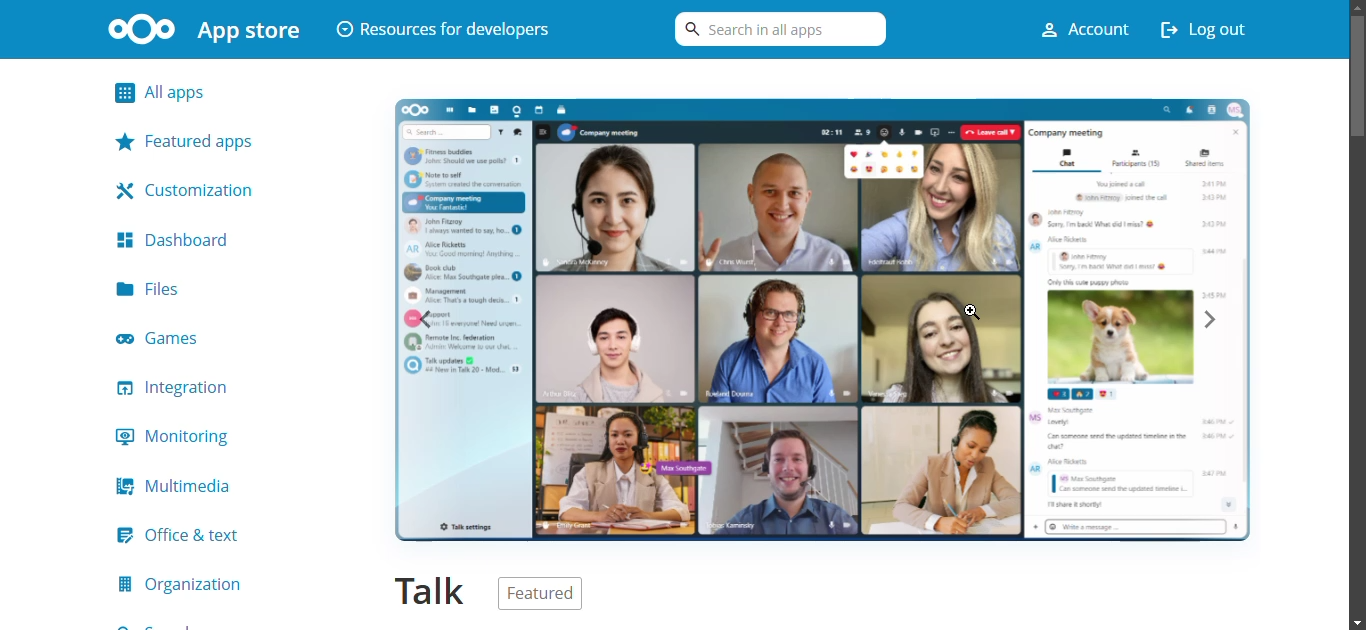 The height and width of the screenshot is (630, 1366). What do you see at coordinates (444, 27) in the screenshot?
I see `resources for developers` at bounding box center [444, 27].